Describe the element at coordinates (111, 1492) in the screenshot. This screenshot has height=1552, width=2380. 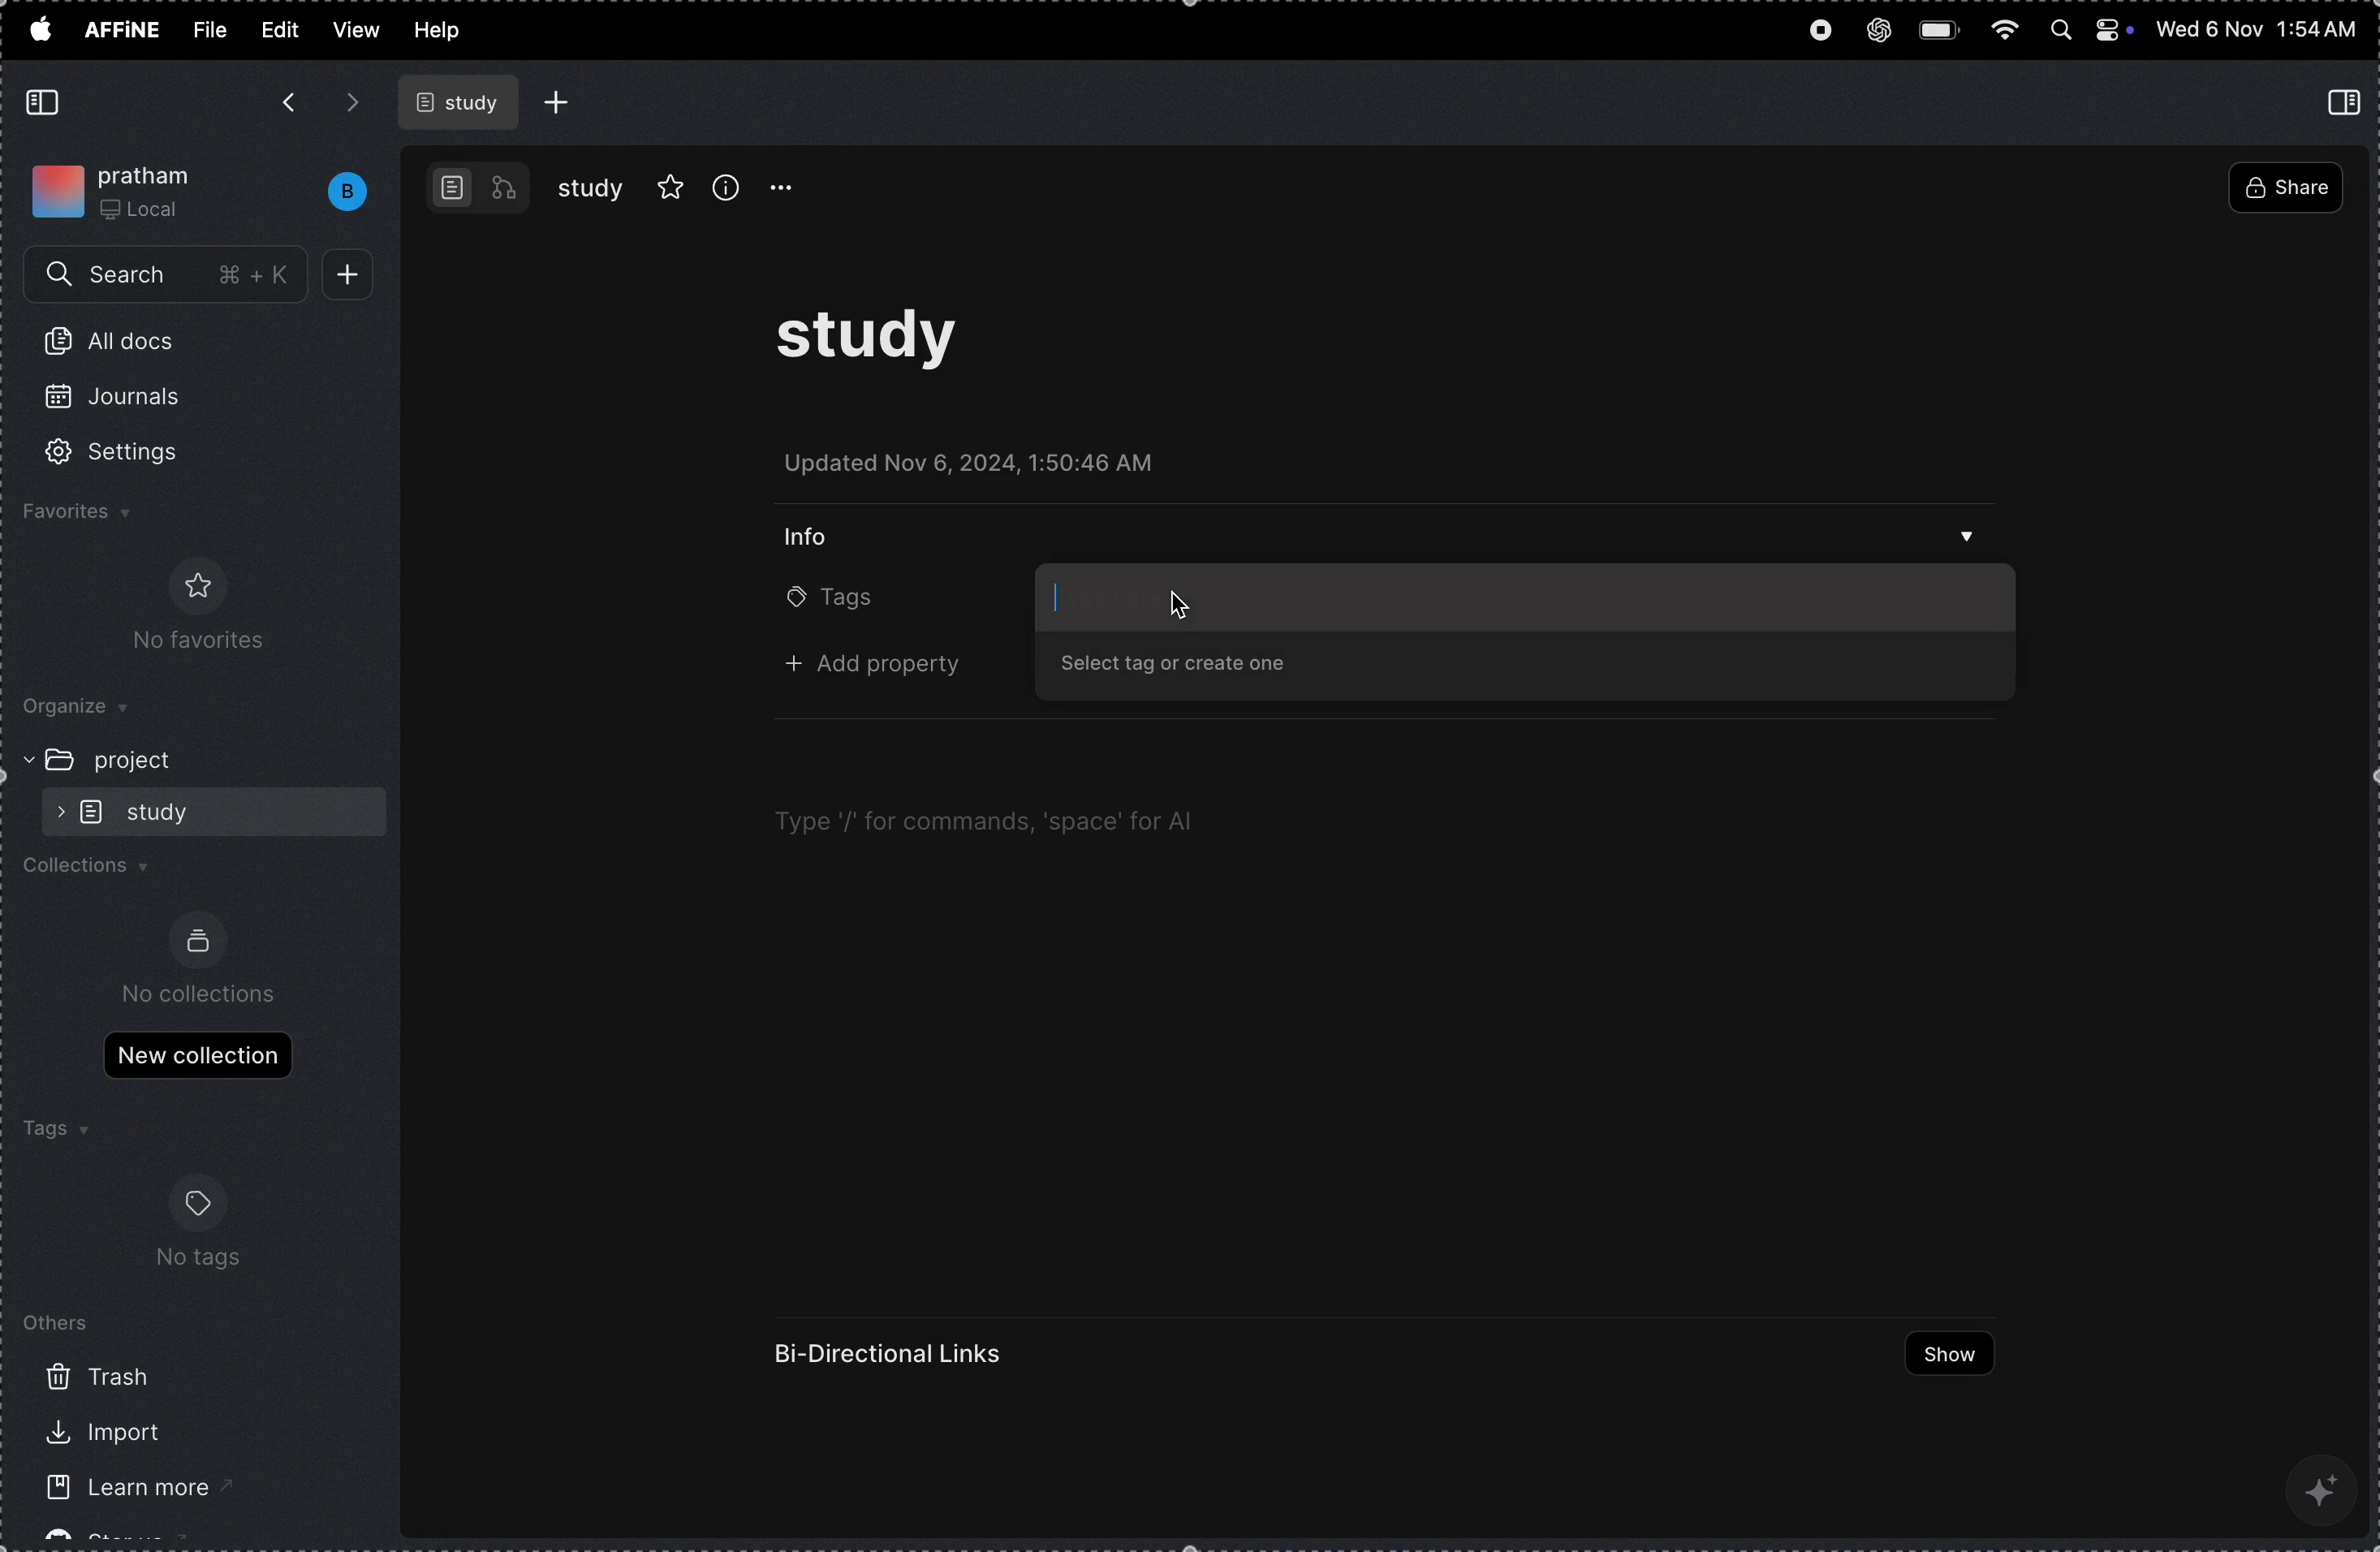
I see `learn` at that location.